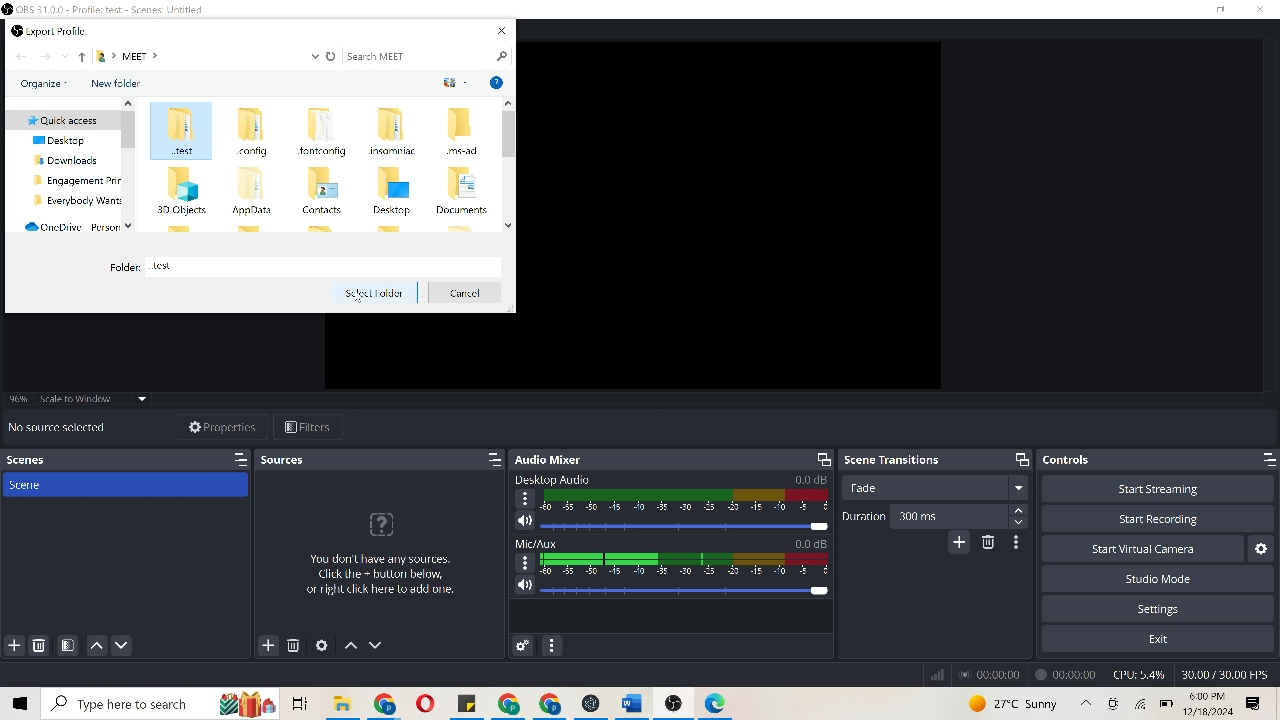 The height and width of the screenshot is (720, 1280). Describe the element at coordinates (65, 30) in the screenshot. I see `Explore | profile` at that location.